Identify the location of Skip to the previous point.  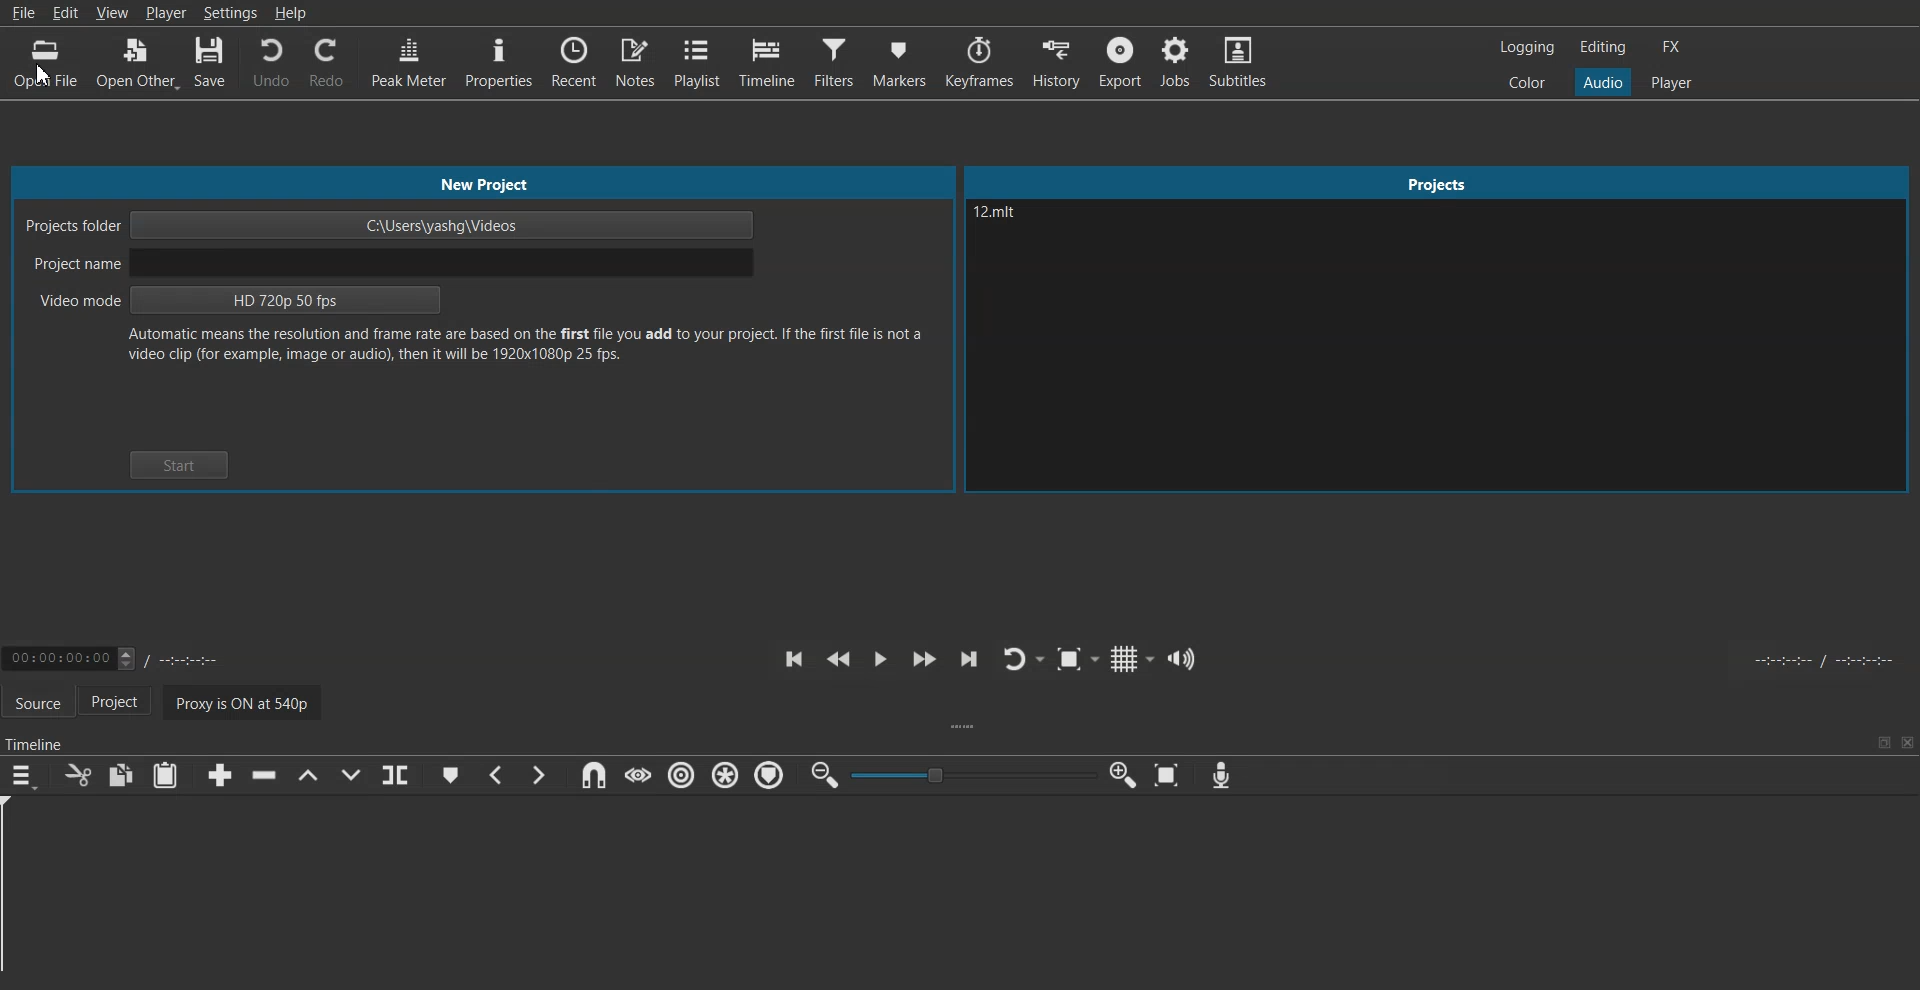
(791, 658).